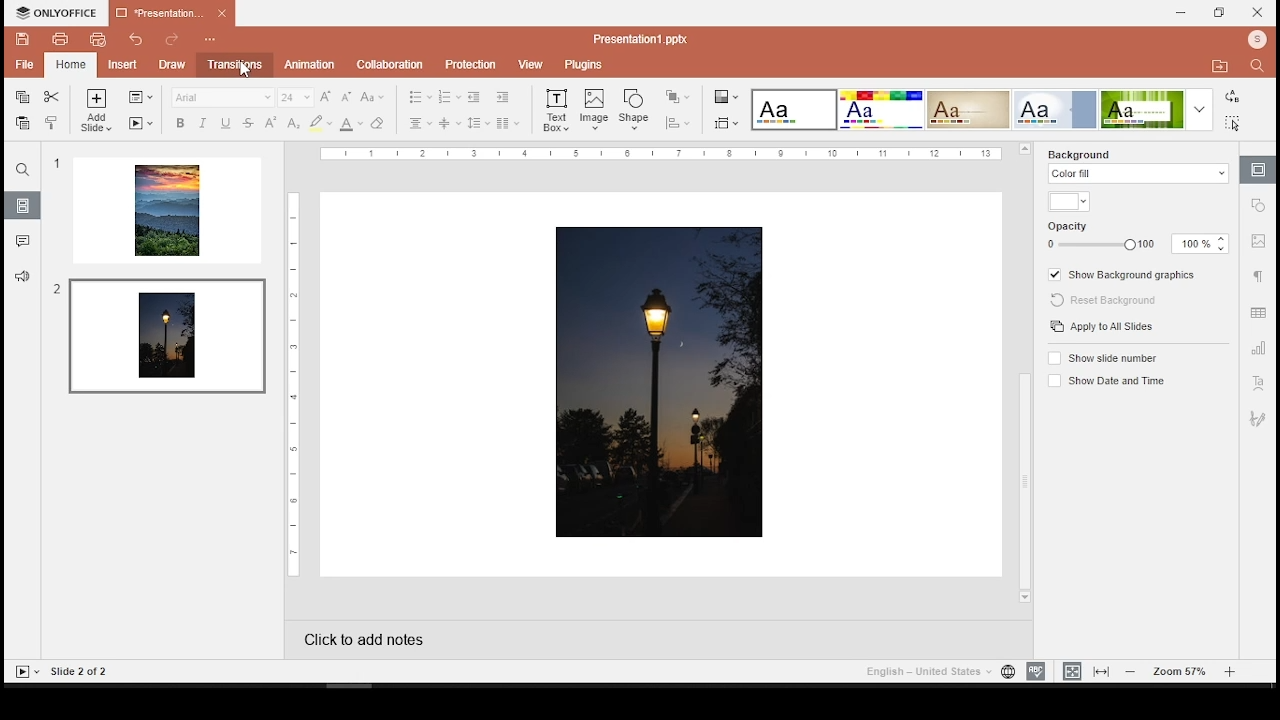  What do you see at coordinates (725, 96) in the screenshot?
I see `change color theme` at bounding box center [725, 96].